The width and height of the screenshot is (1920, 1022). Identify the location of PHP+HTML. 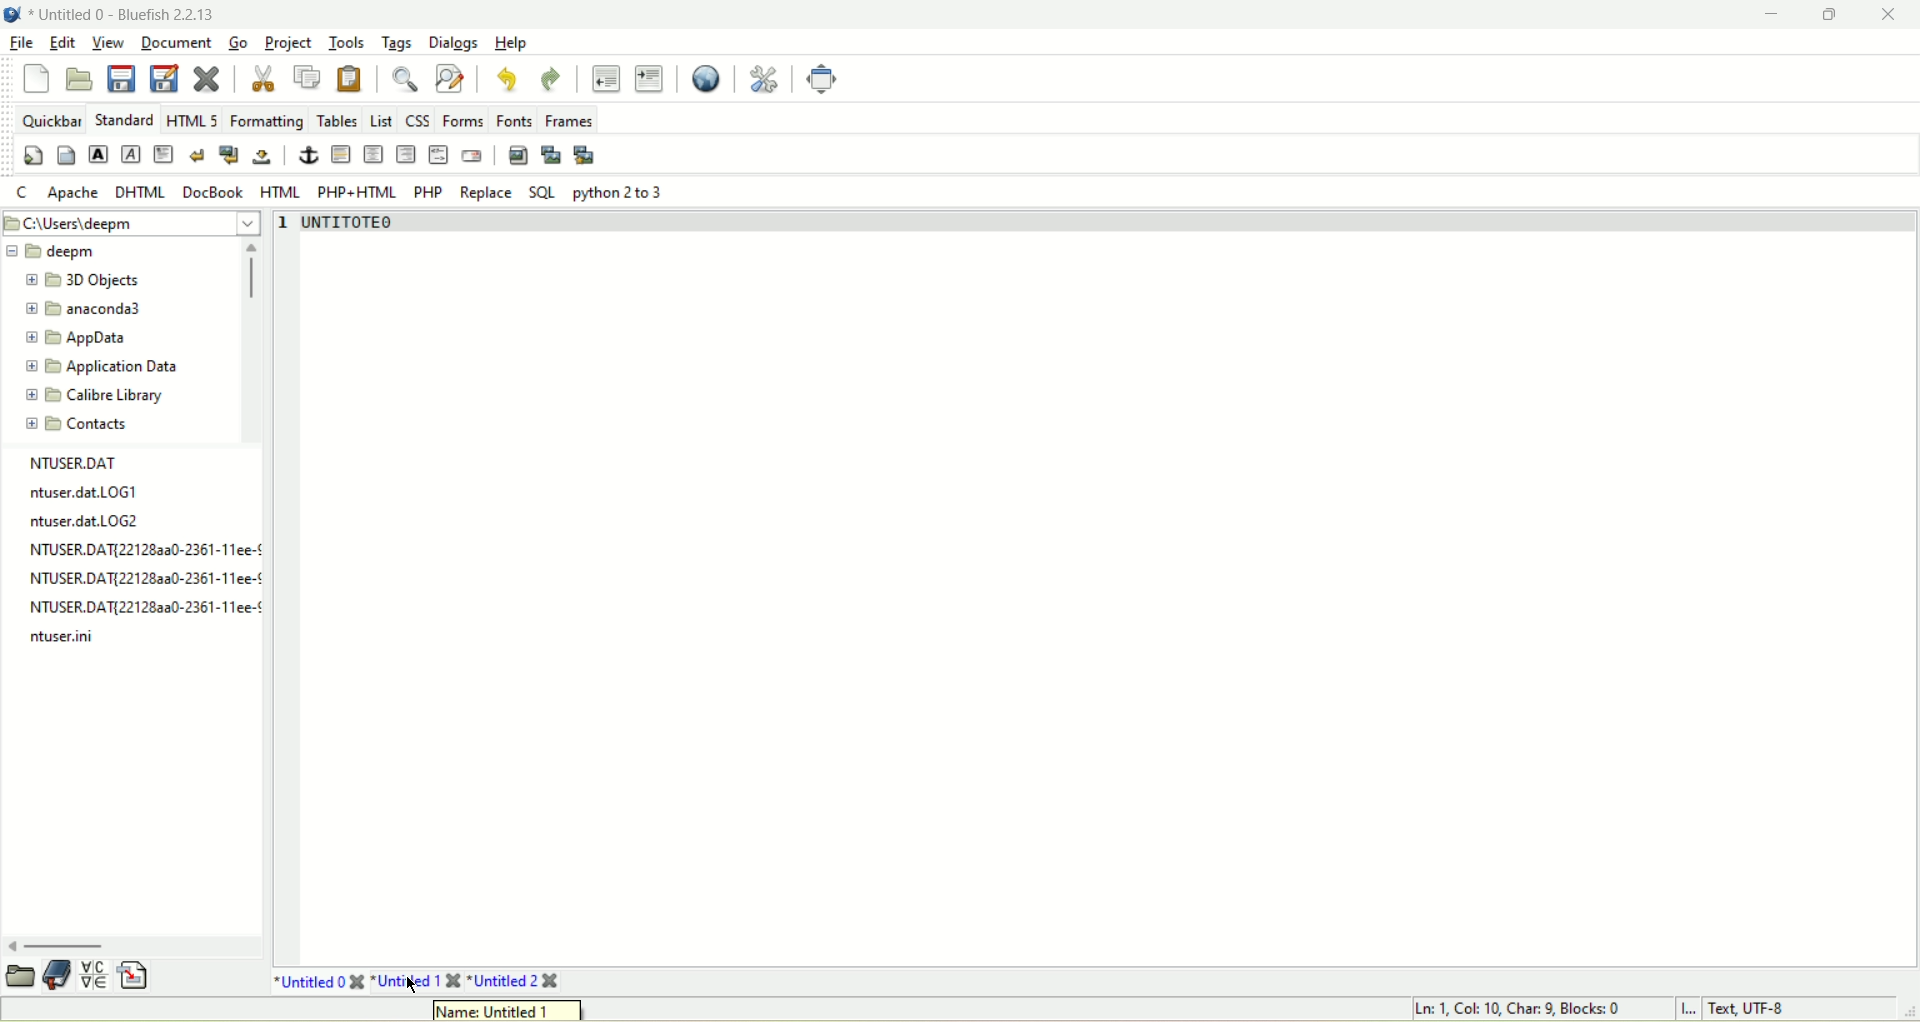
(354, 190).